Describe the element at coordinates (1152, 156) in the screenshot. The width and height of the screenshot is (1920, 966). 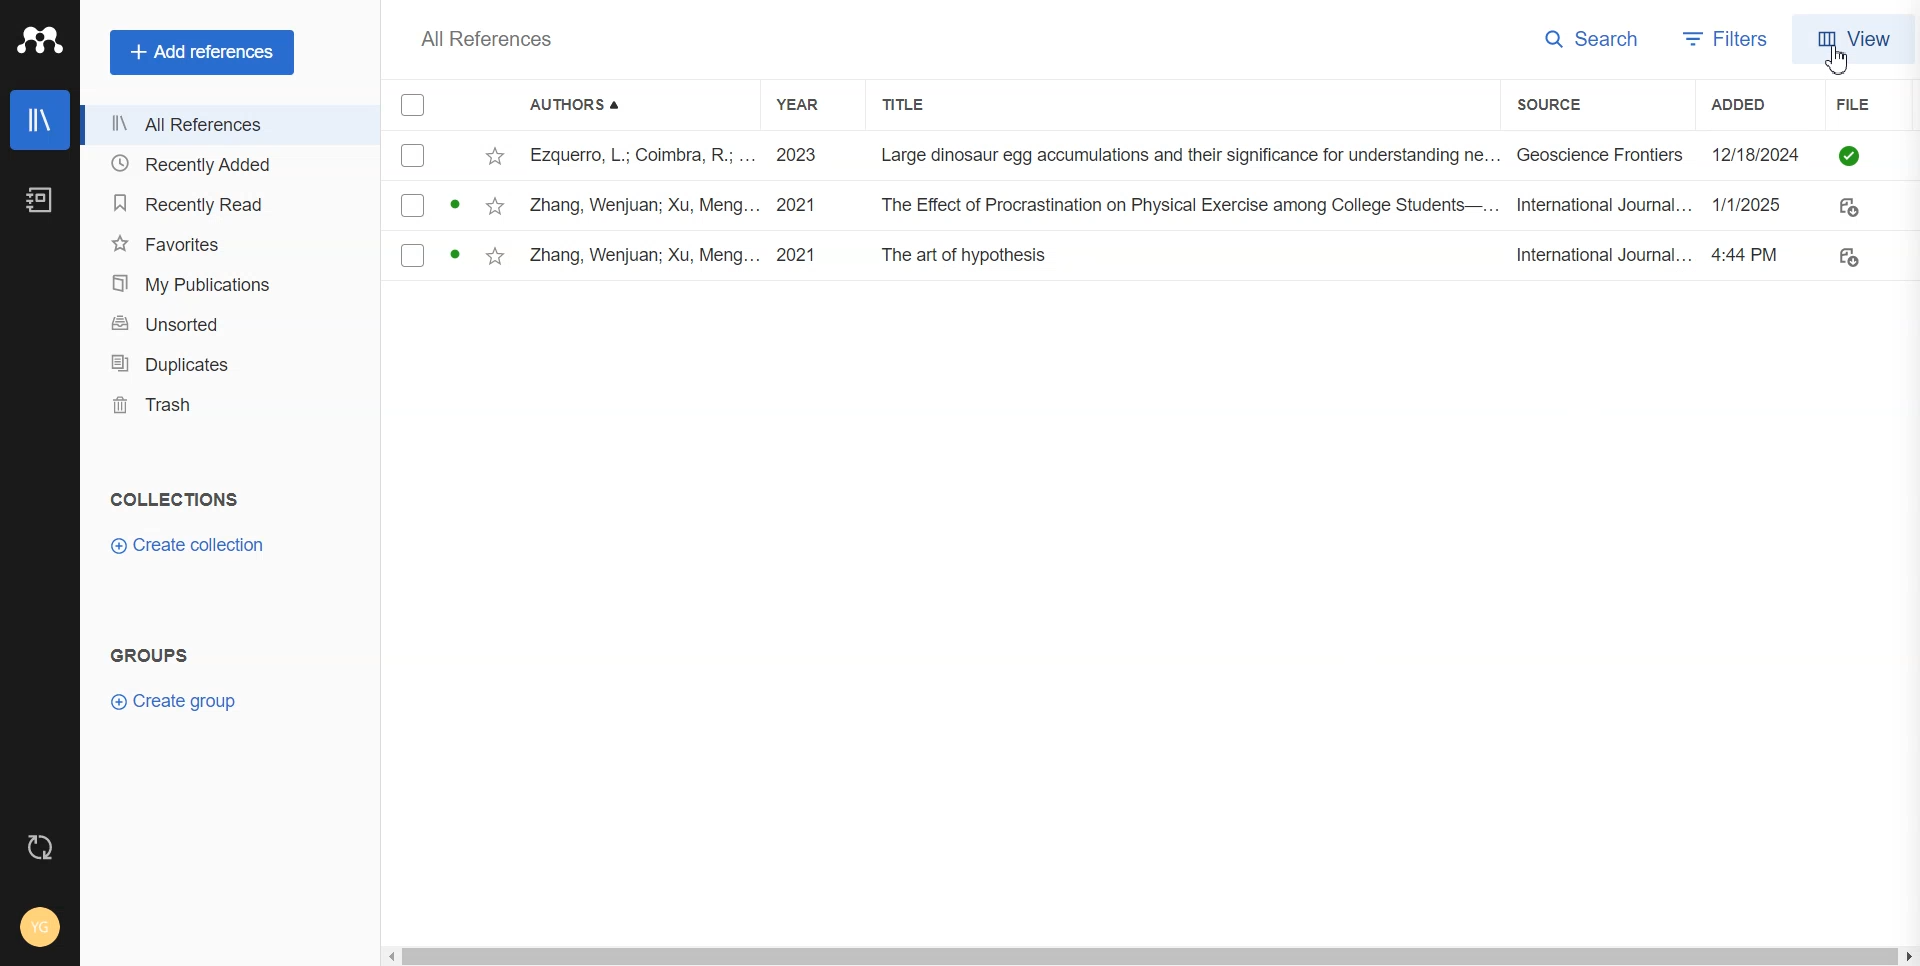
I see `File` at that location.